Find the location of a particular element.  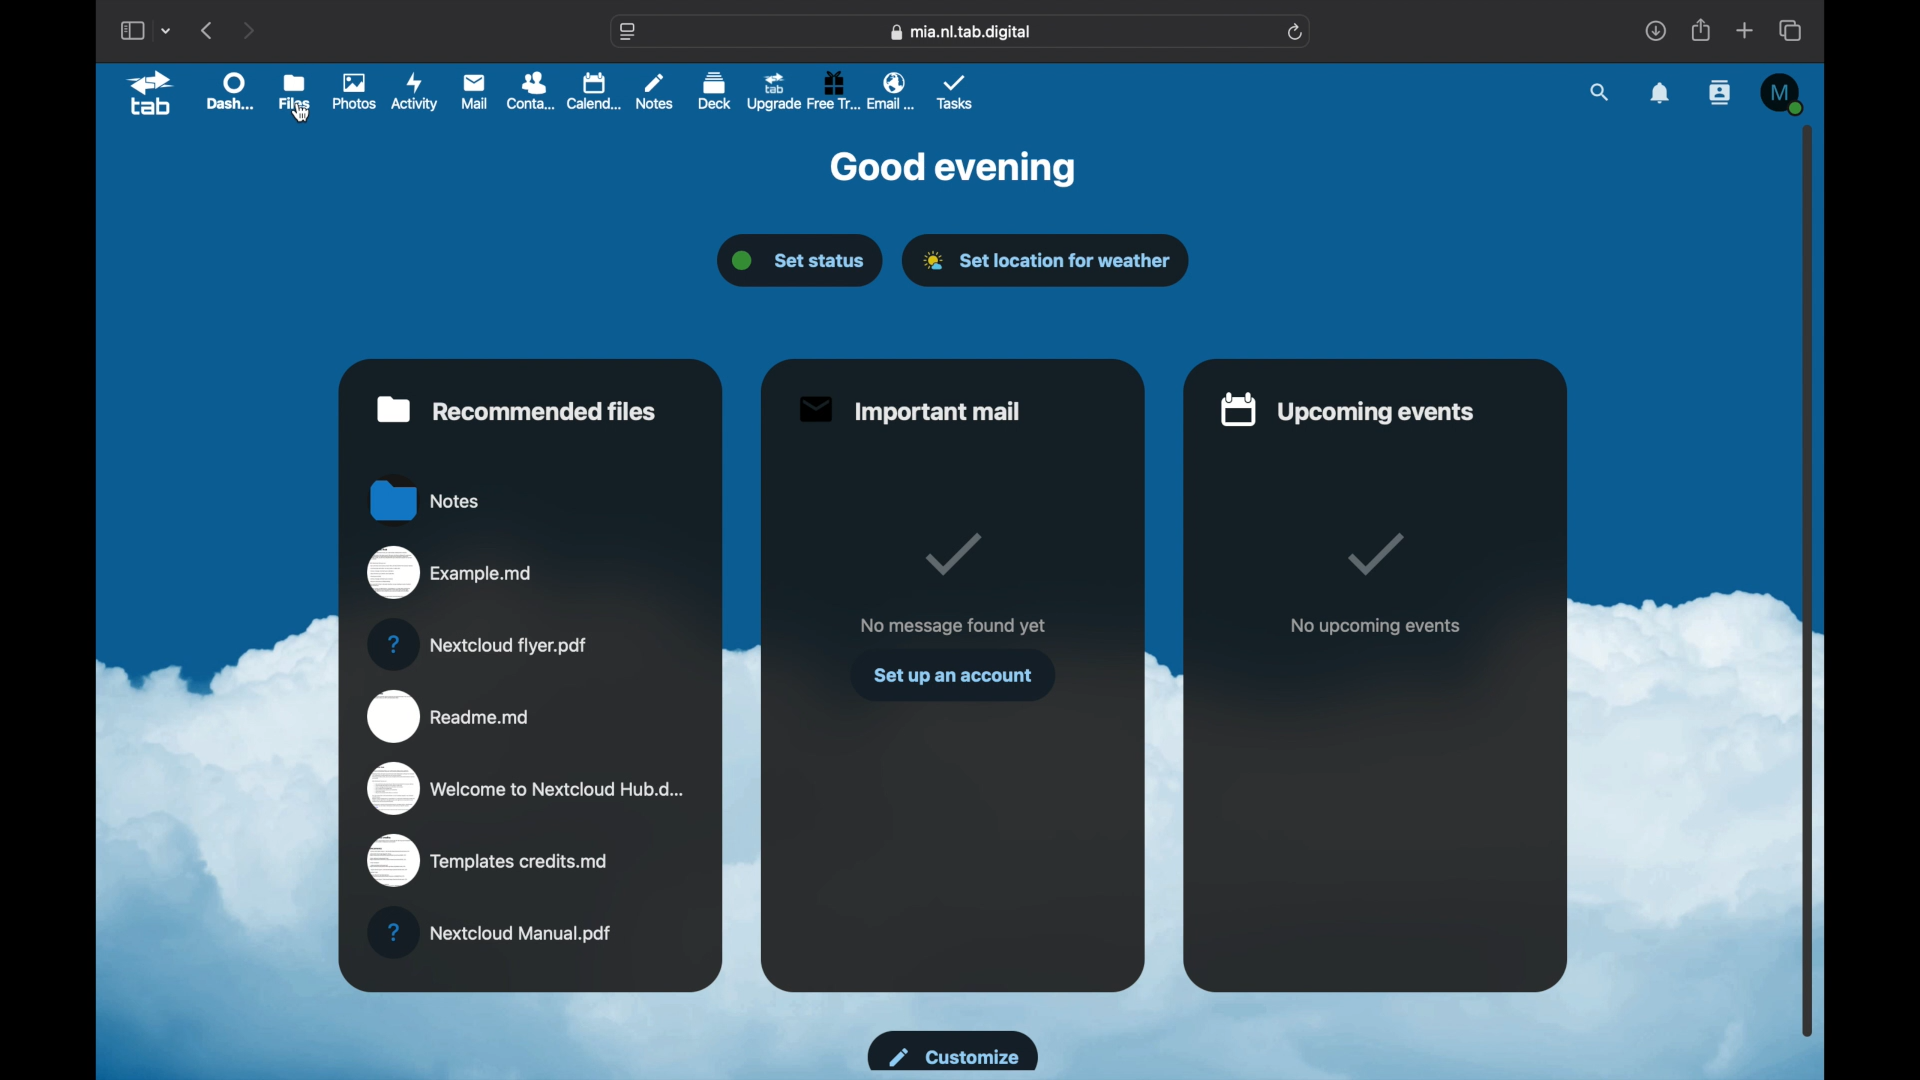

mail is located at coordinates (475, 91).